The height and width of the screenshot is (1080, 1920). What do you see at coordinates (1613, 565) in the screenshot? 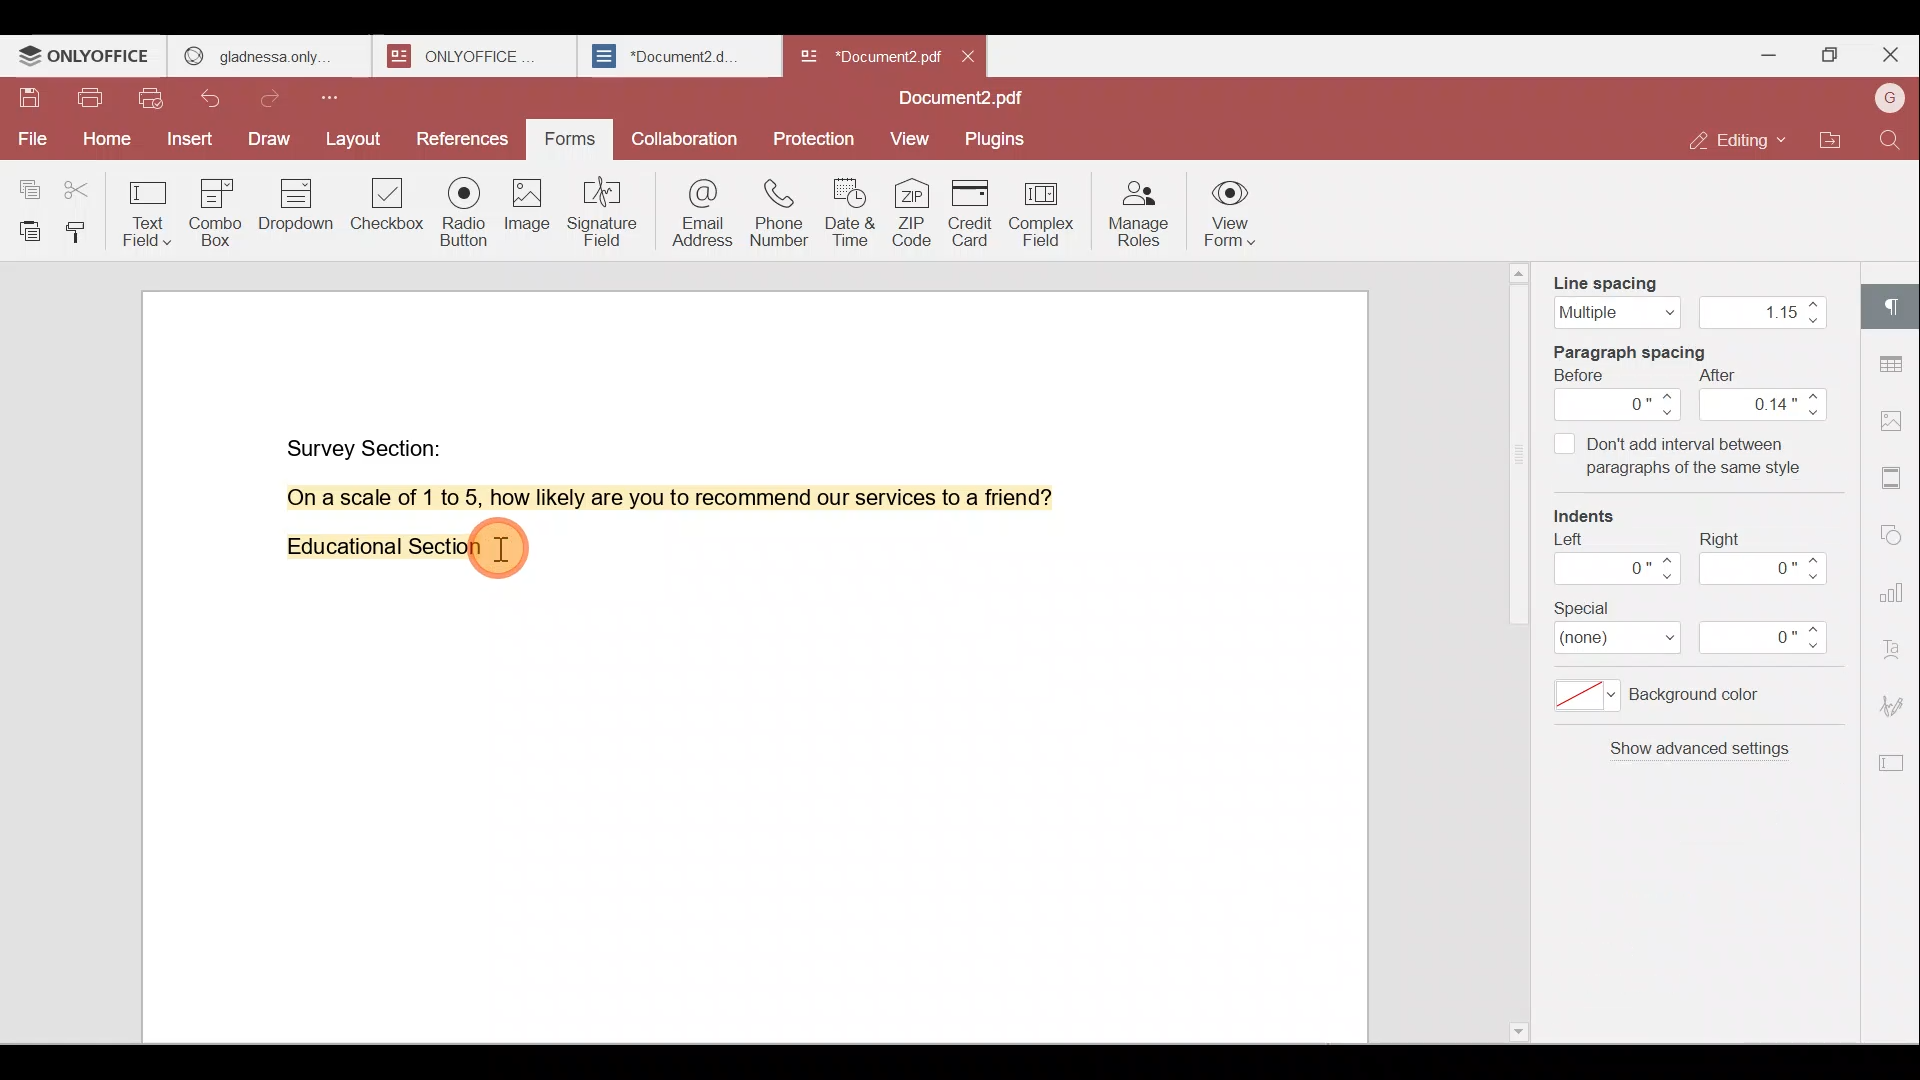
I see `Left` at bounding box center [1613, 565].